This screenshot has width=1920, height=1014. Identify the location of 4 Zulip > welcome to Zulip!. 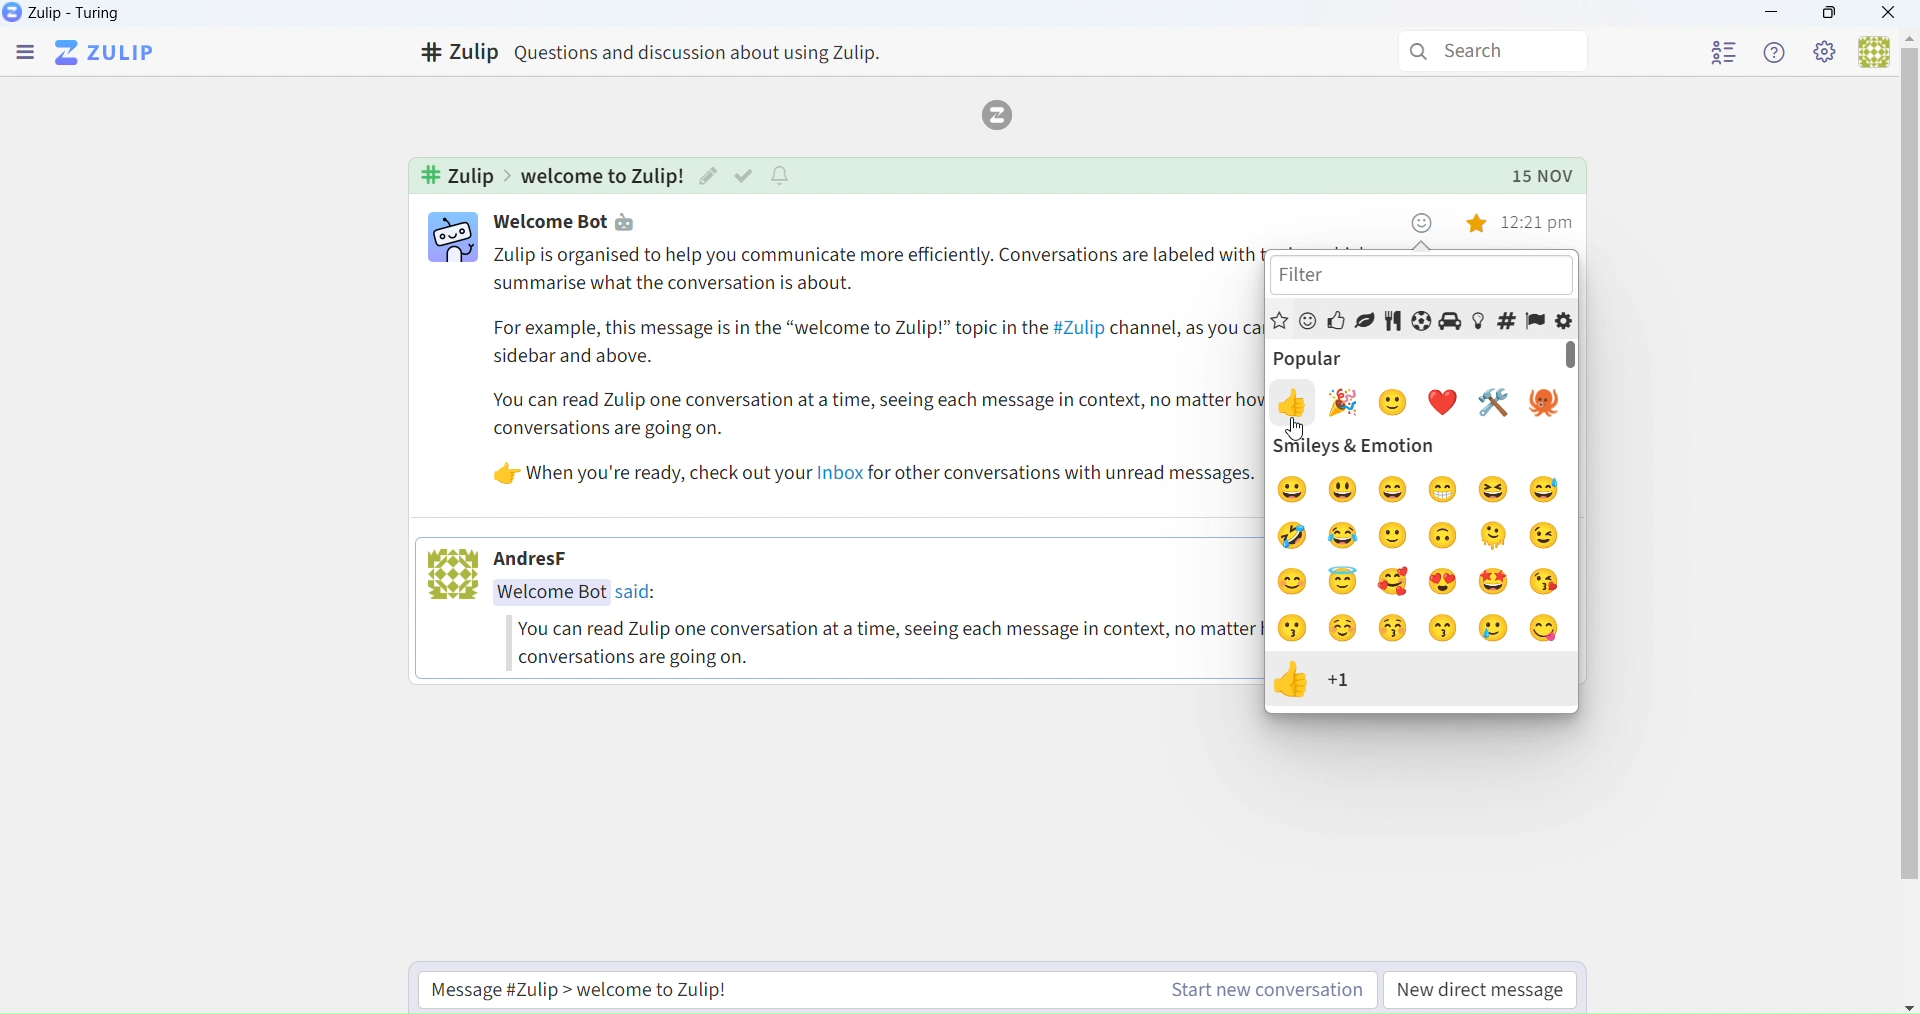
(547, 175).